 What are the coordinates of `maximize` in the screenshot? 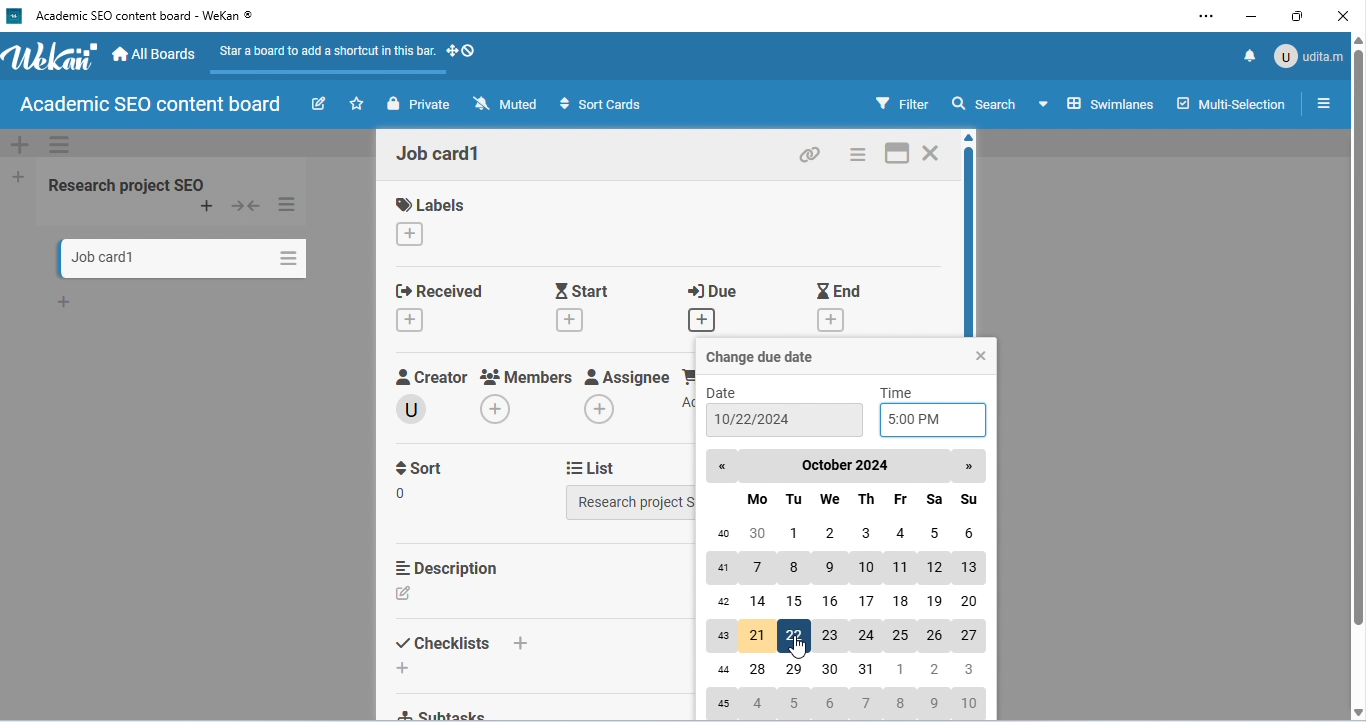 It's located at (1298, 17).